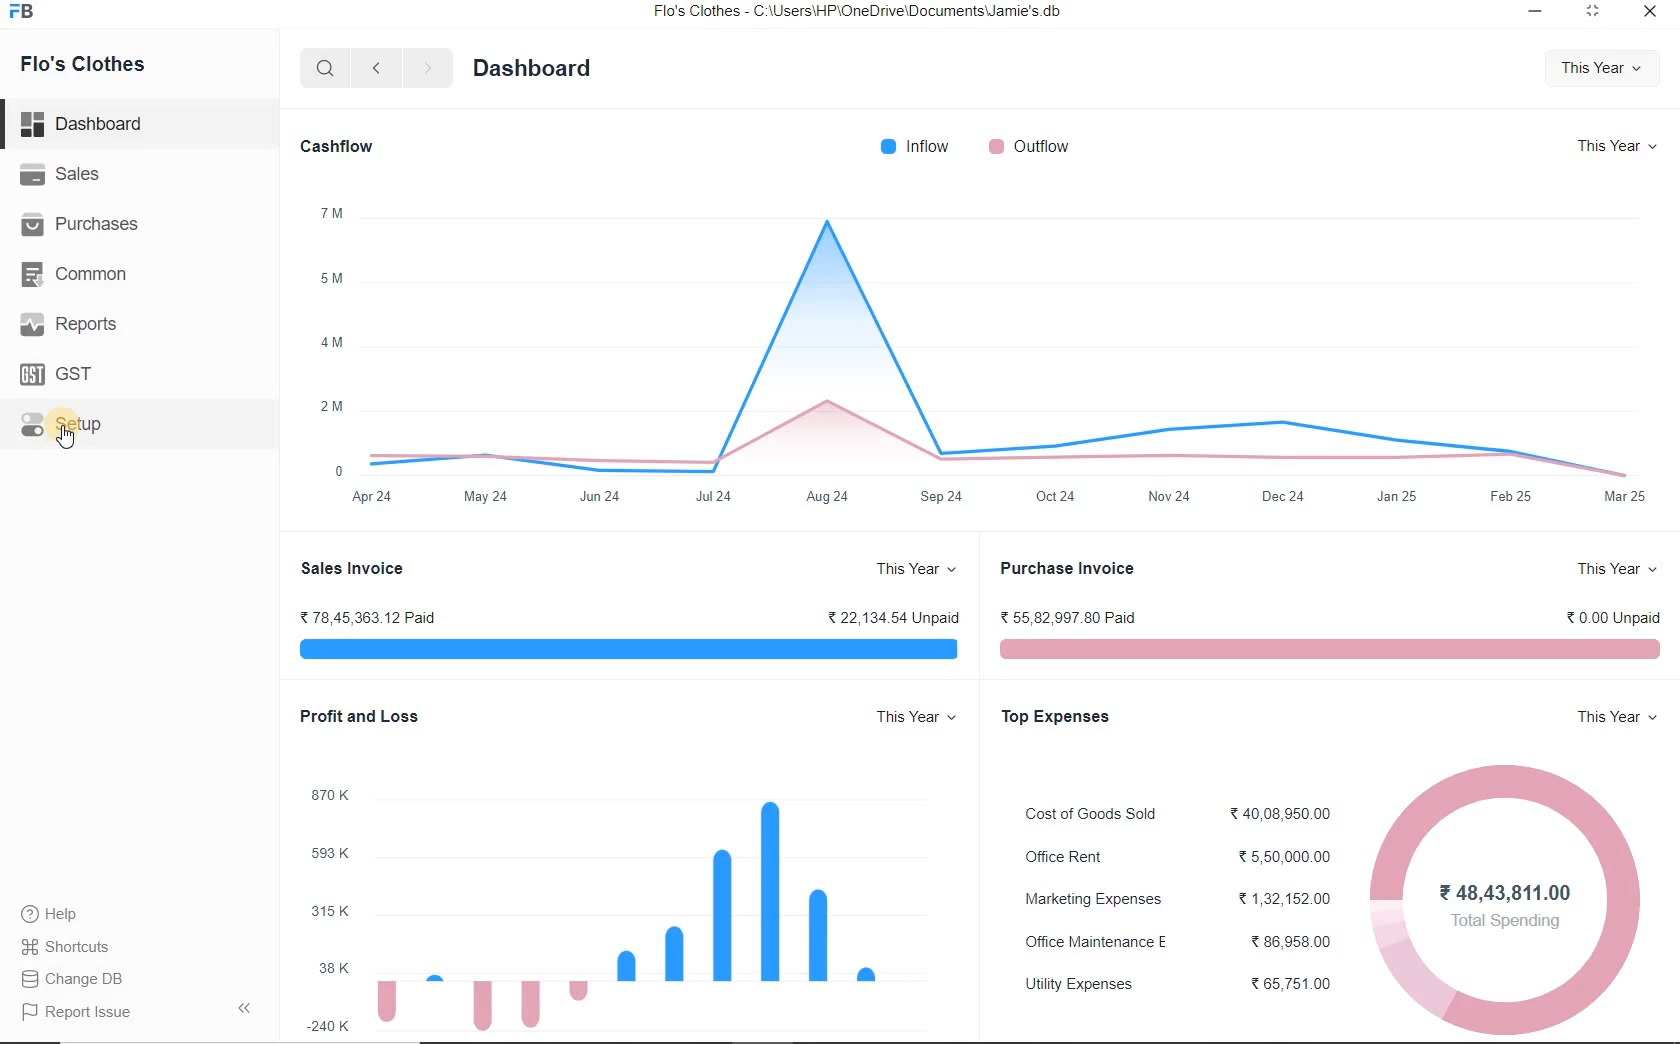 This screenshot has height=1044, width=1680. What do you see at coordinates (1590, 12) in the screenshot?
I see `Expand` at bounding box center [1590, 12].